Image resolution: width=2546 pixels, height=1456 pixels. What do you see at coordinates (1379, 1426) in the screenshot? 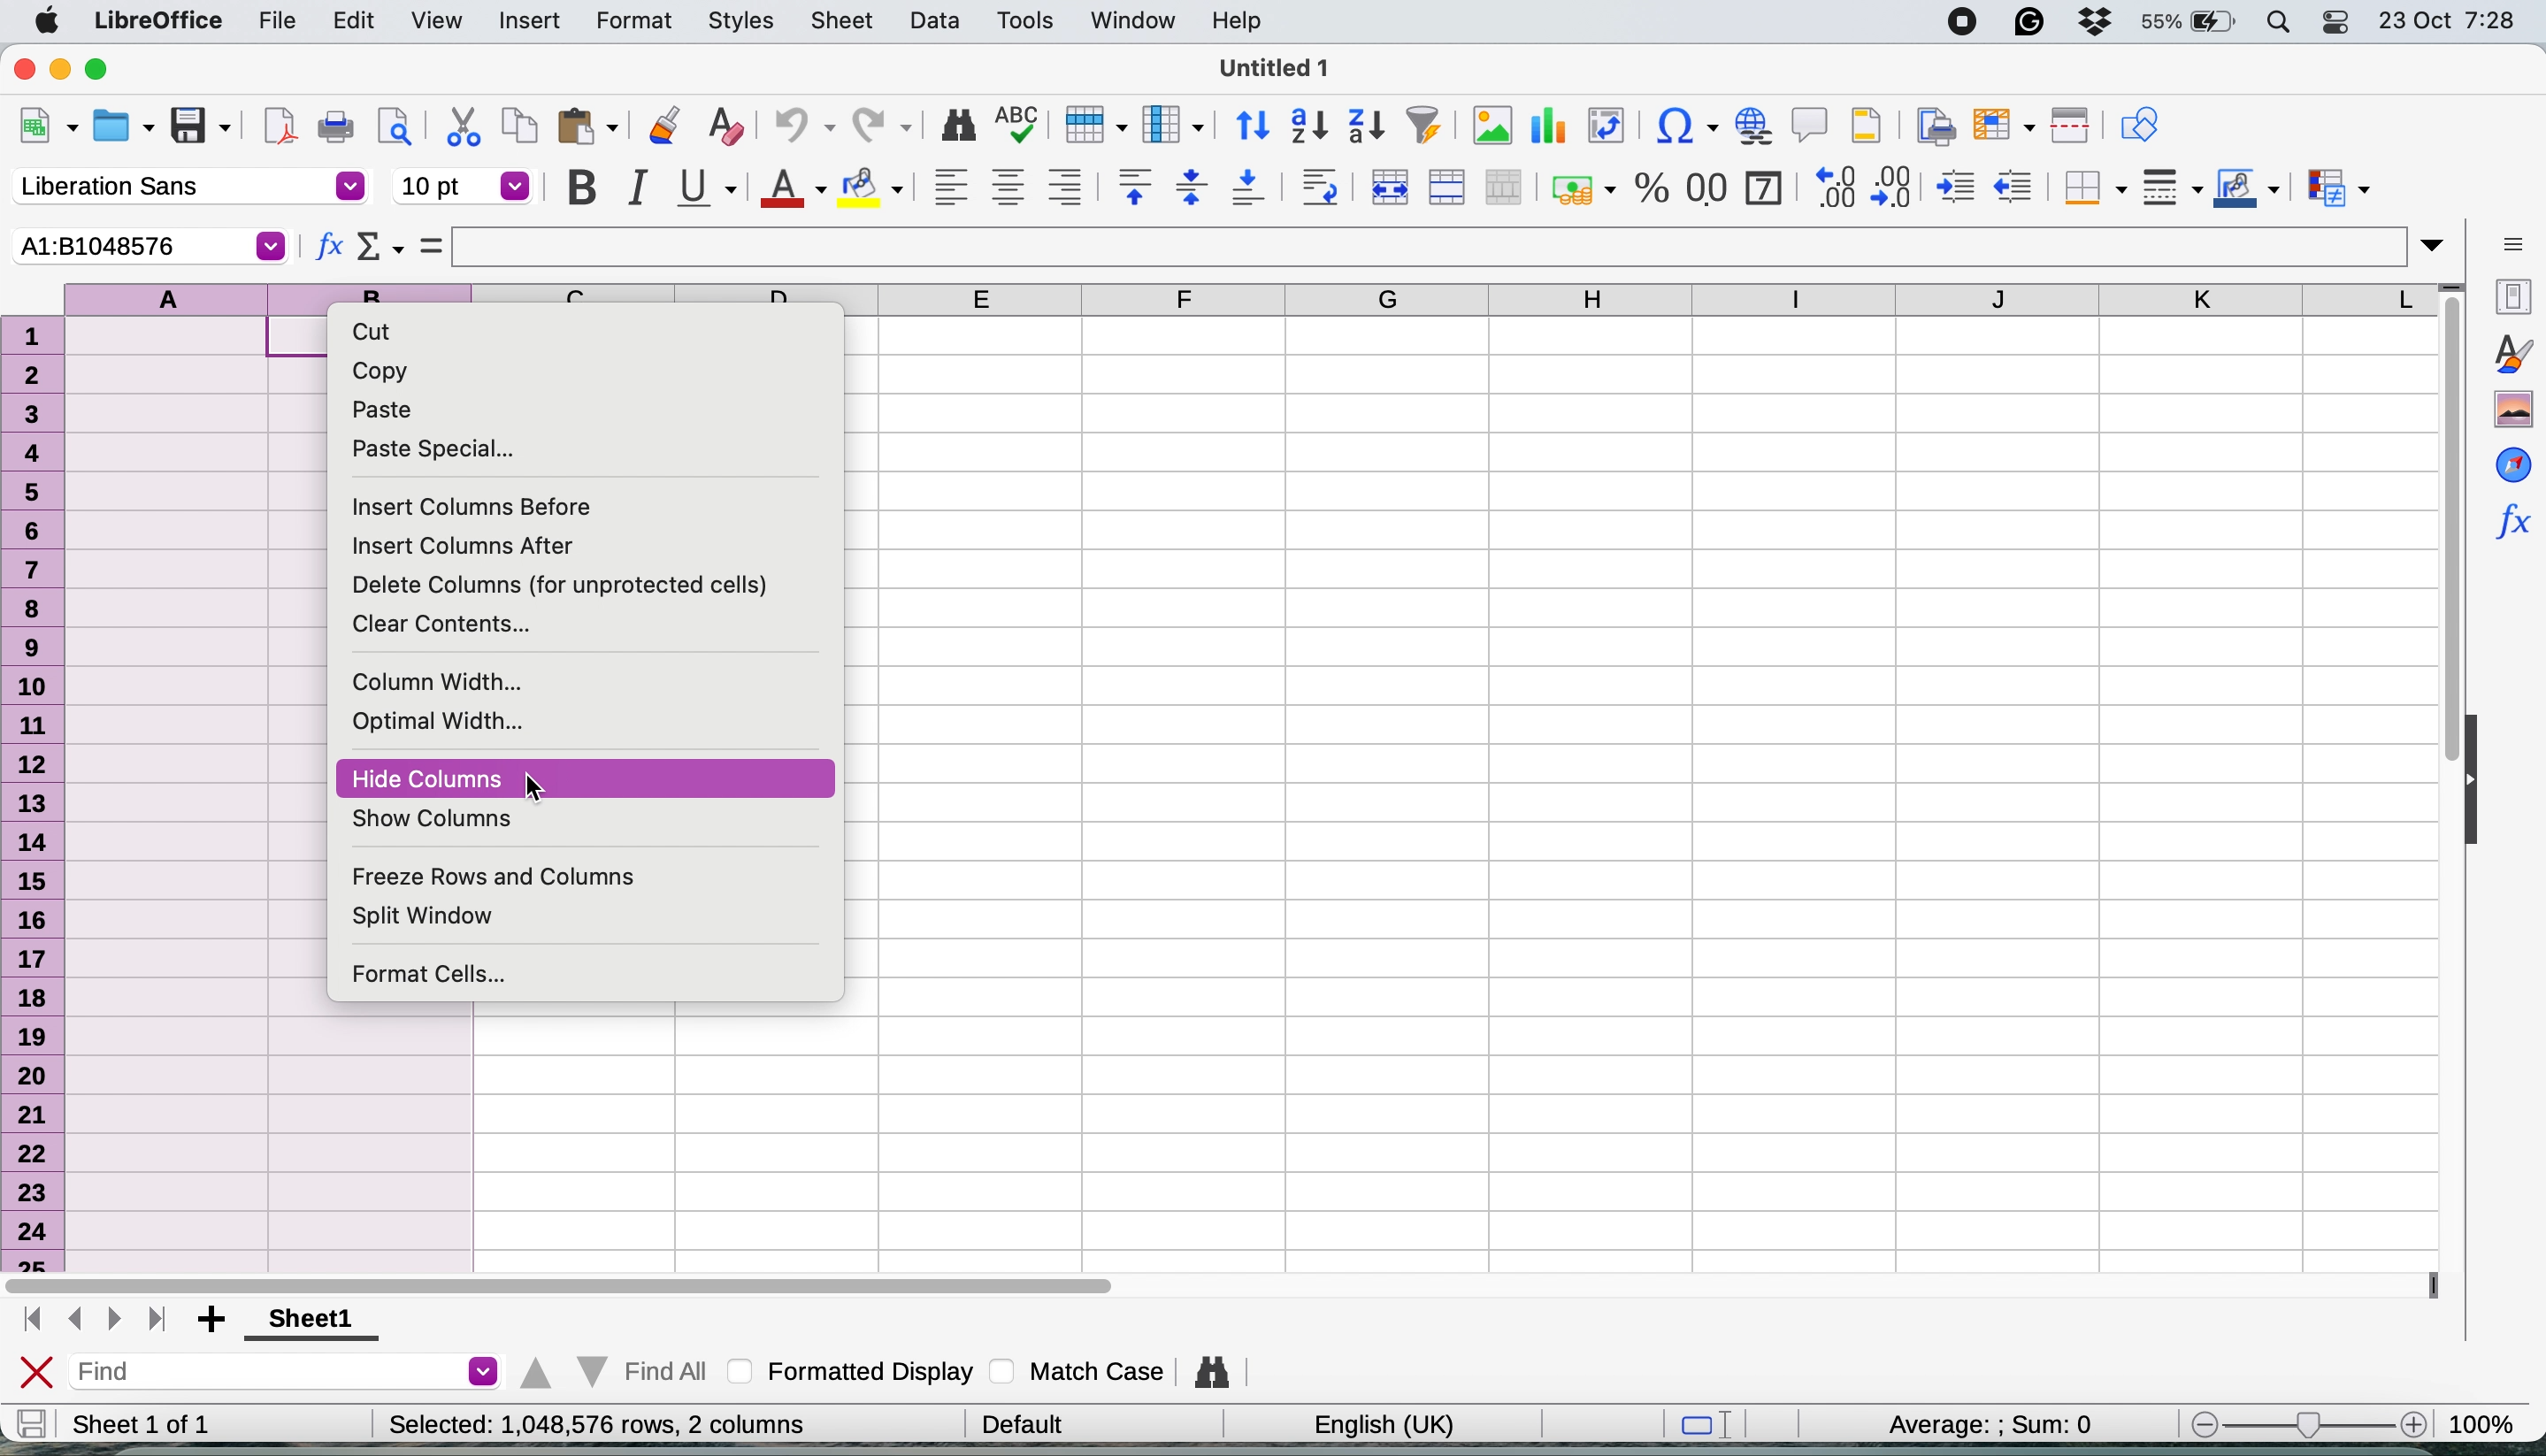
I see `english uk` at bounding box center [1379, 1426].